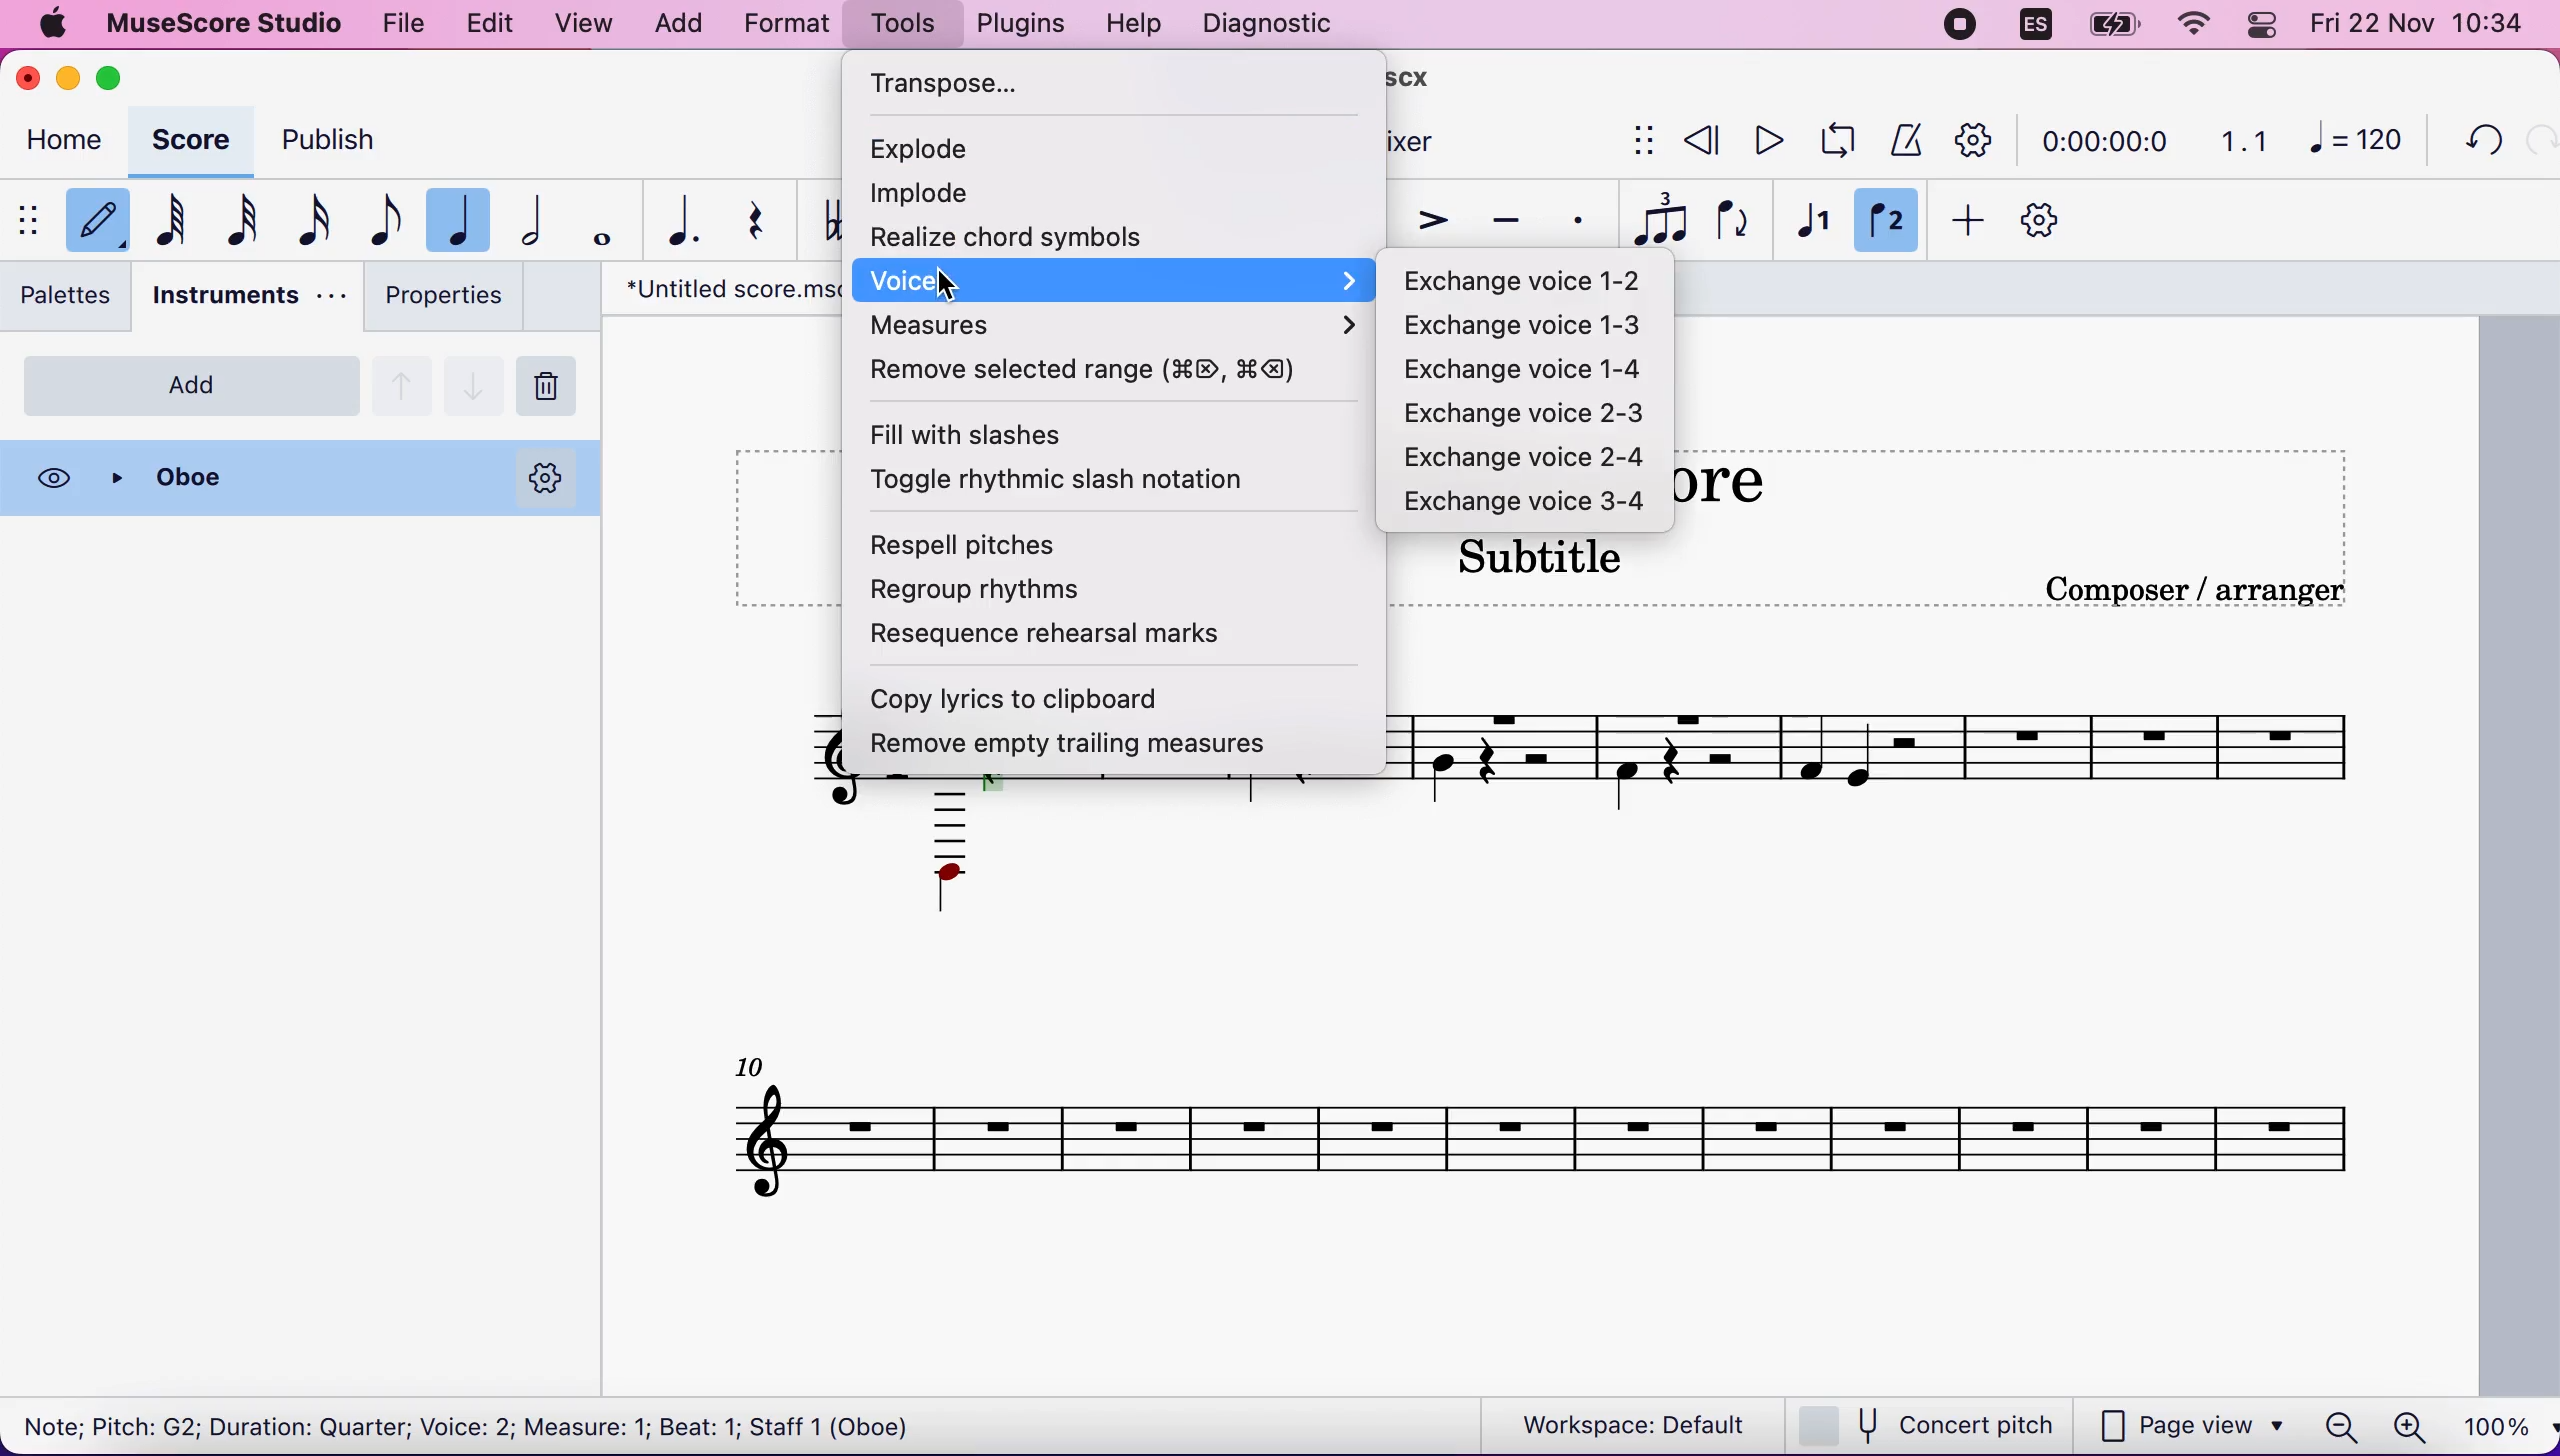  Describe the element at coordinates (32, 223) in the screenshot. I see `show/hide` at that location.